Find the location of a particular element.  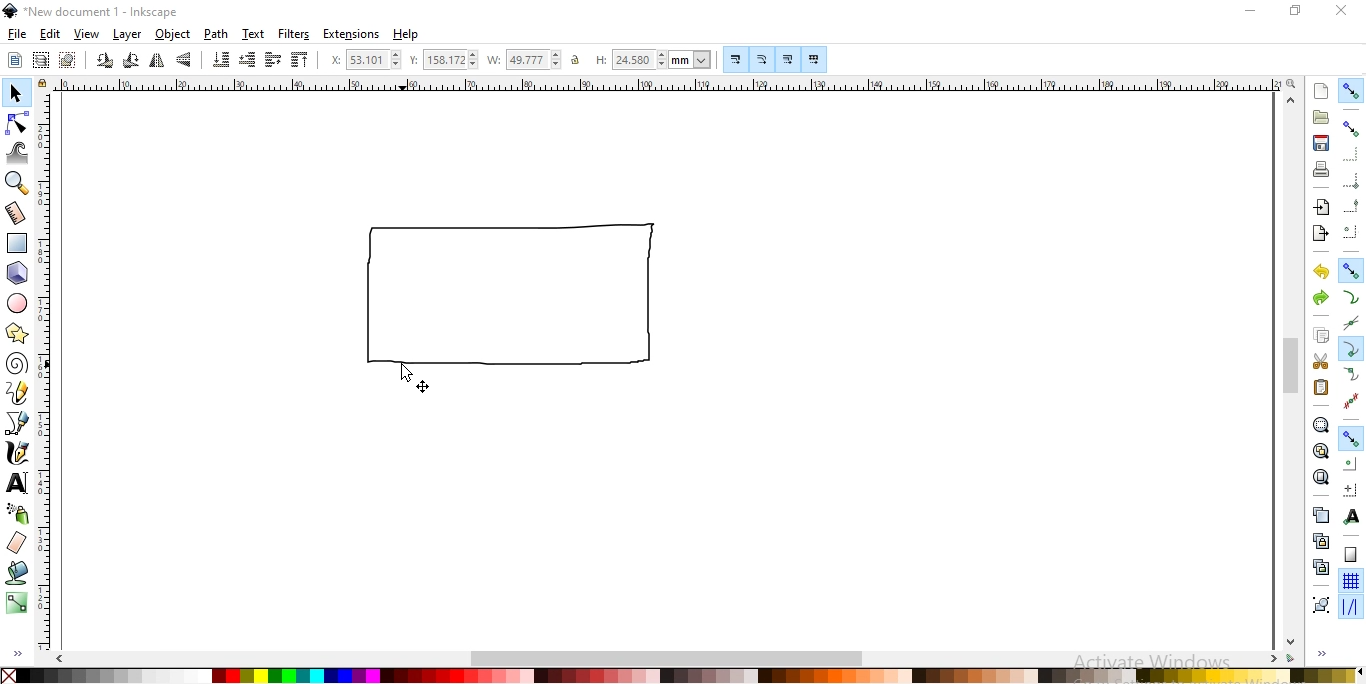

enable snapping is located at coordinates (1352, 91).